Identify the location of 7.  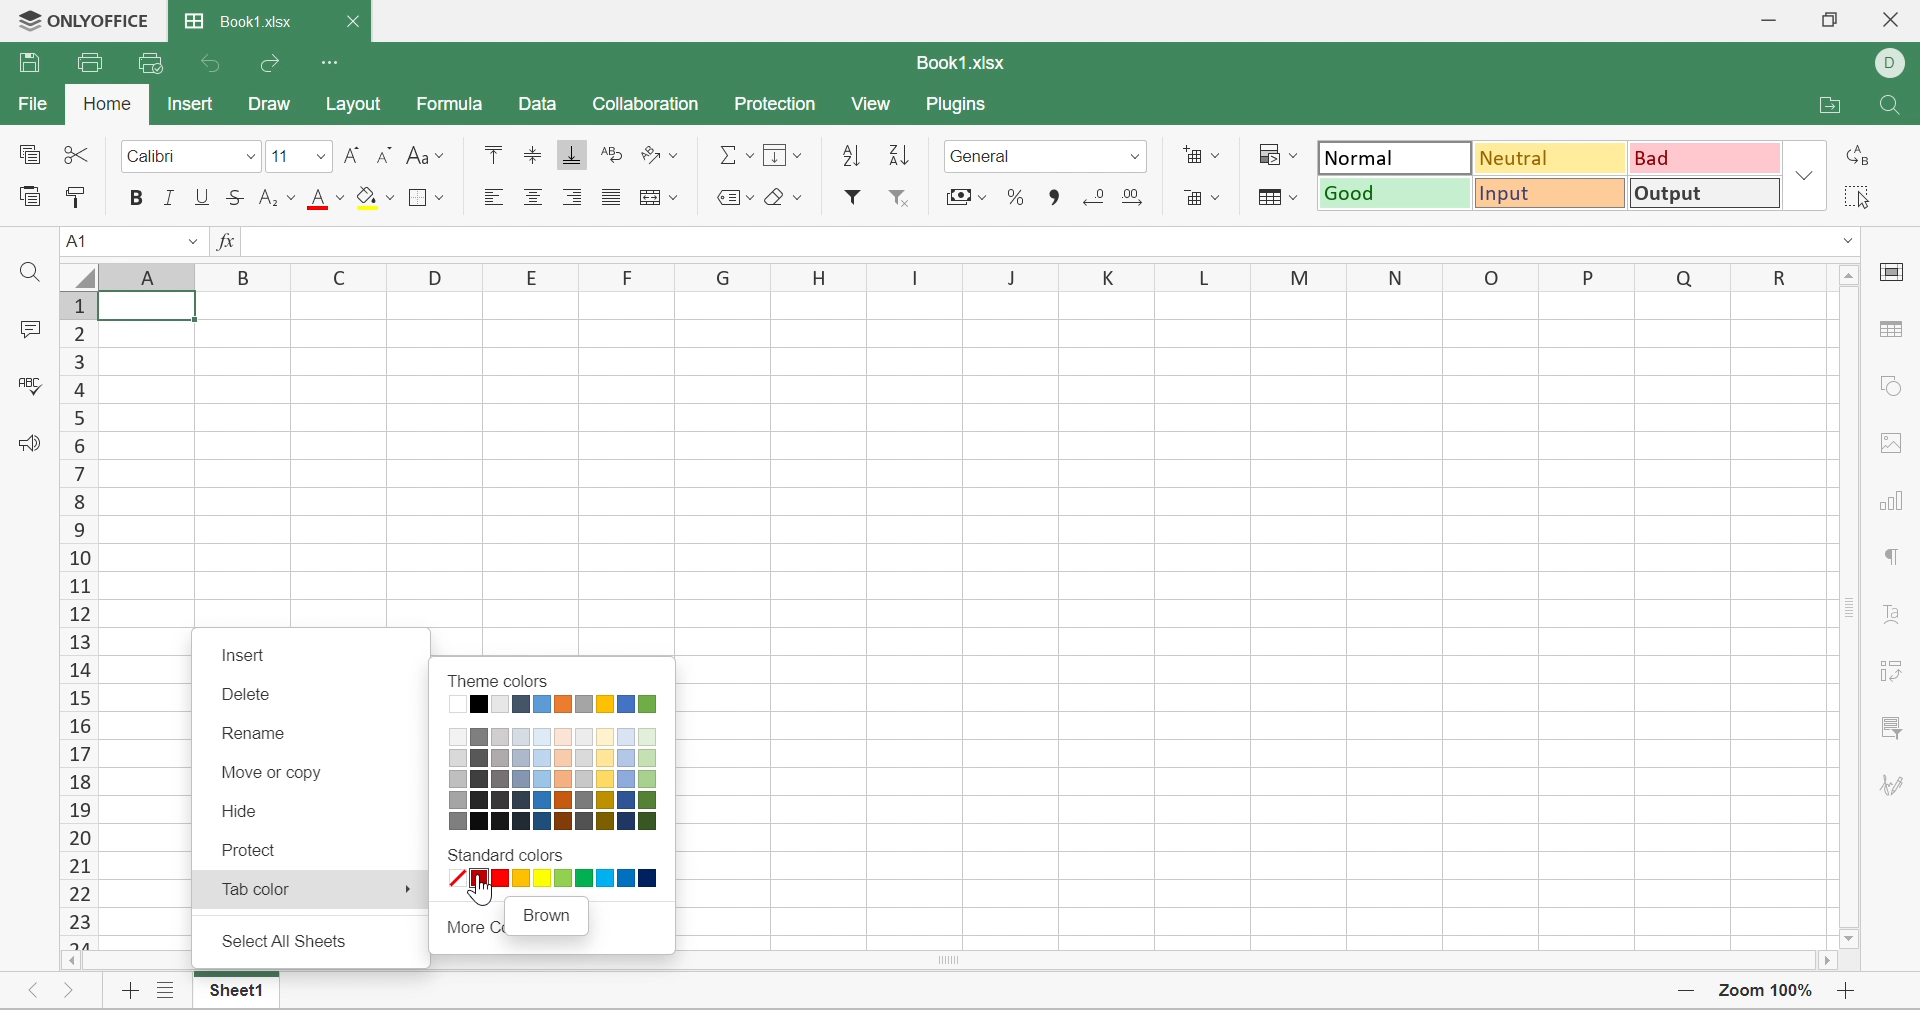
(76, 473).